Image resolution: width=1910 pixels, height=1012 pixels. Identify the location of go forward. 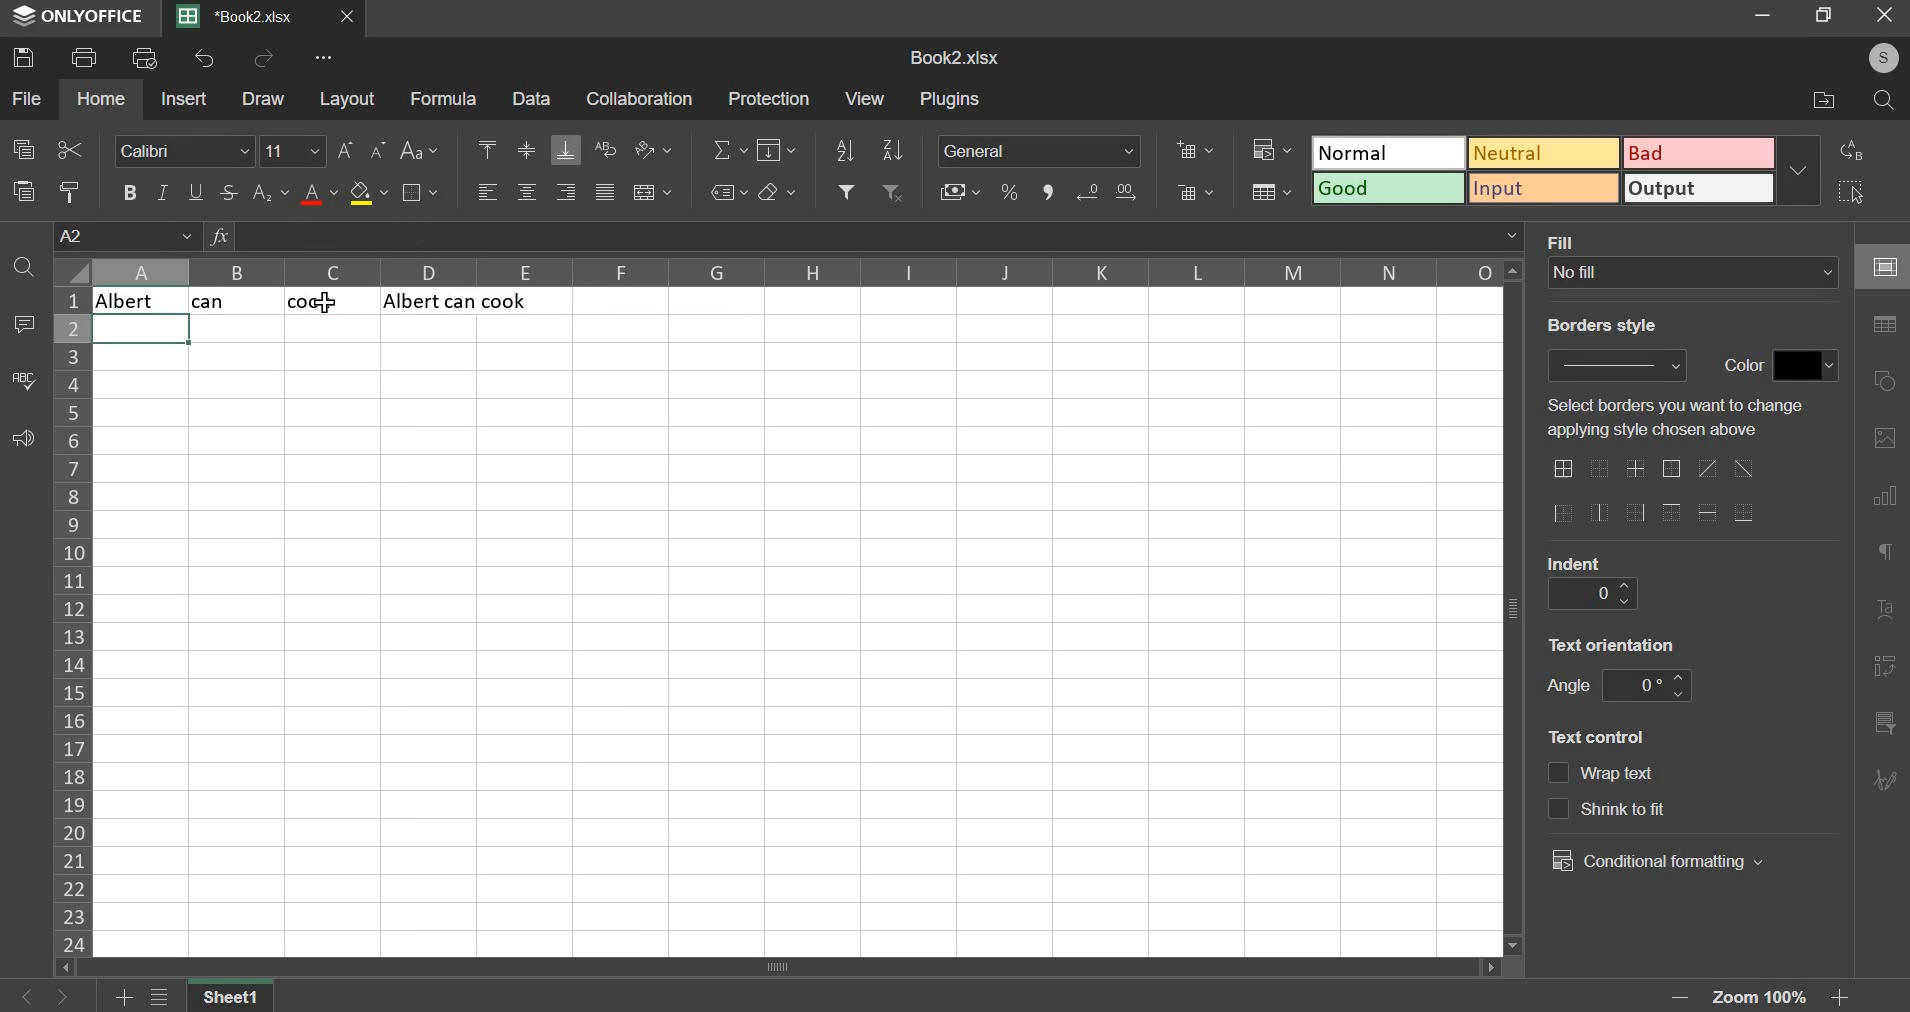
(77, 997).